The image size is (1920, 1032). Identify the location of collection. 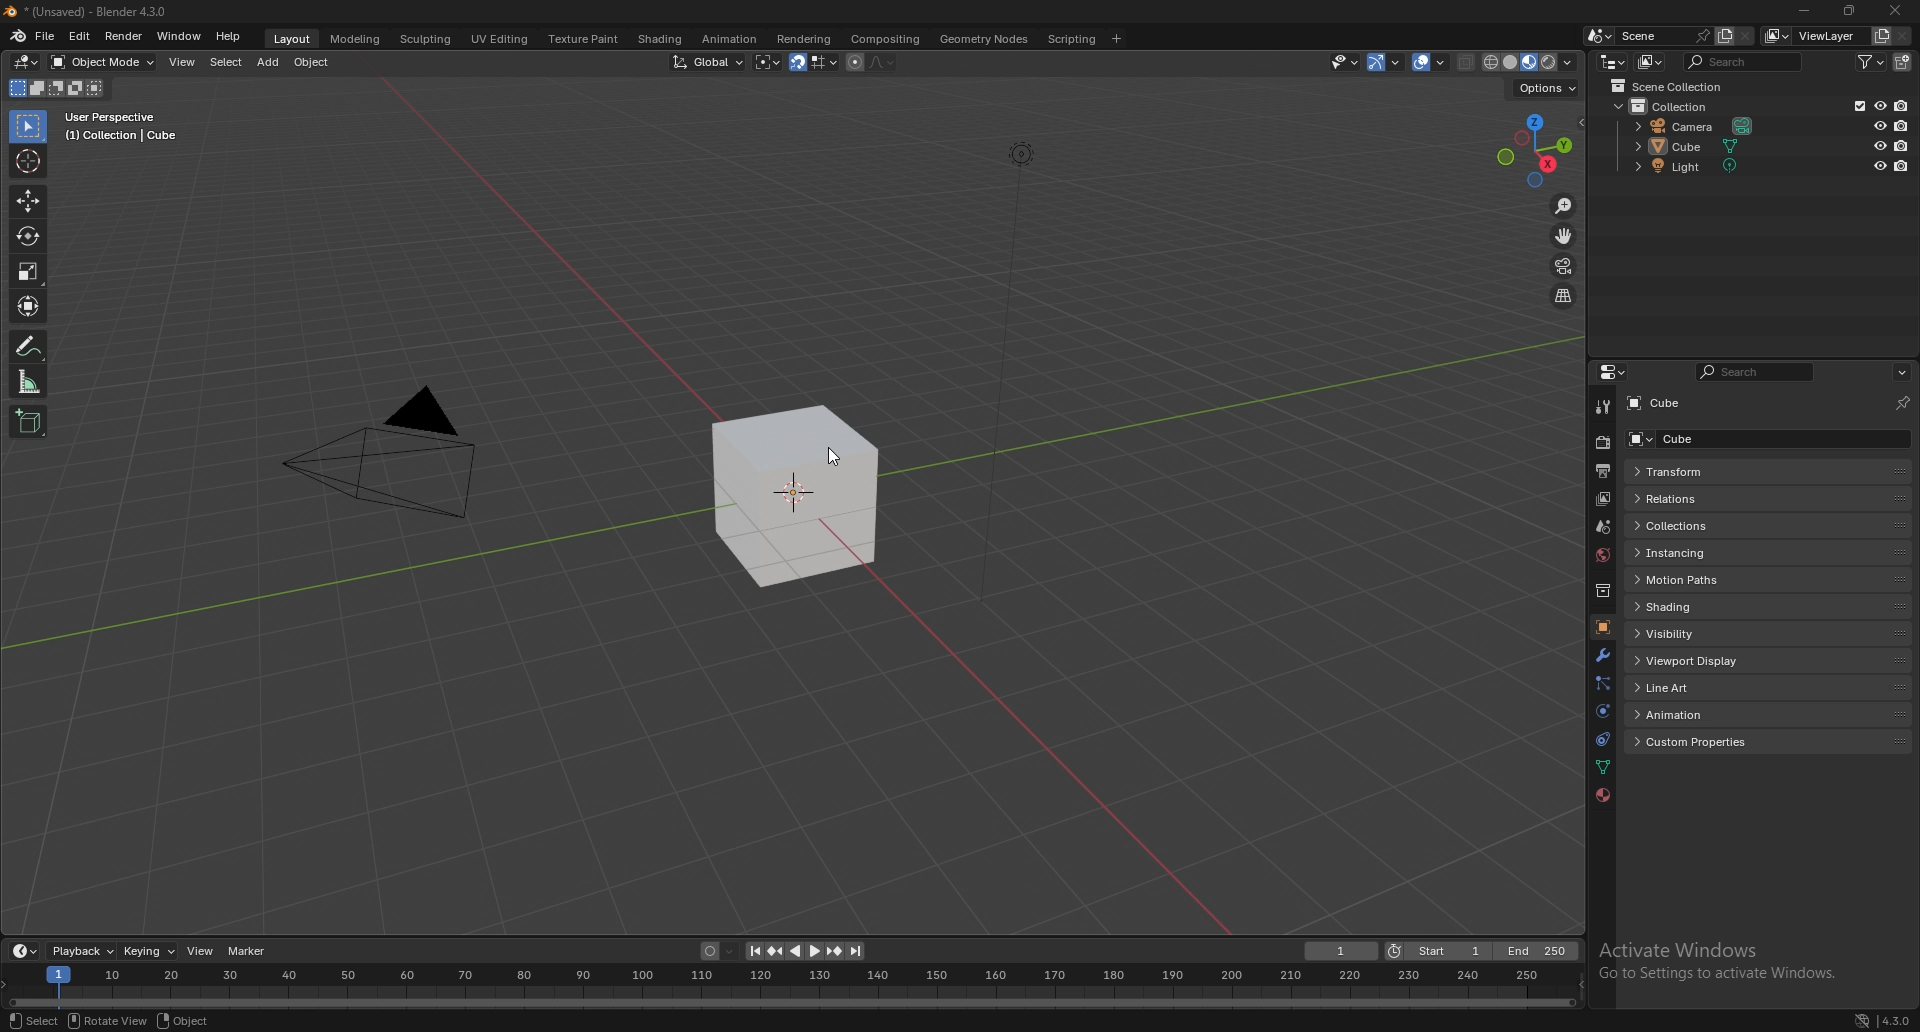
(1682, 106).